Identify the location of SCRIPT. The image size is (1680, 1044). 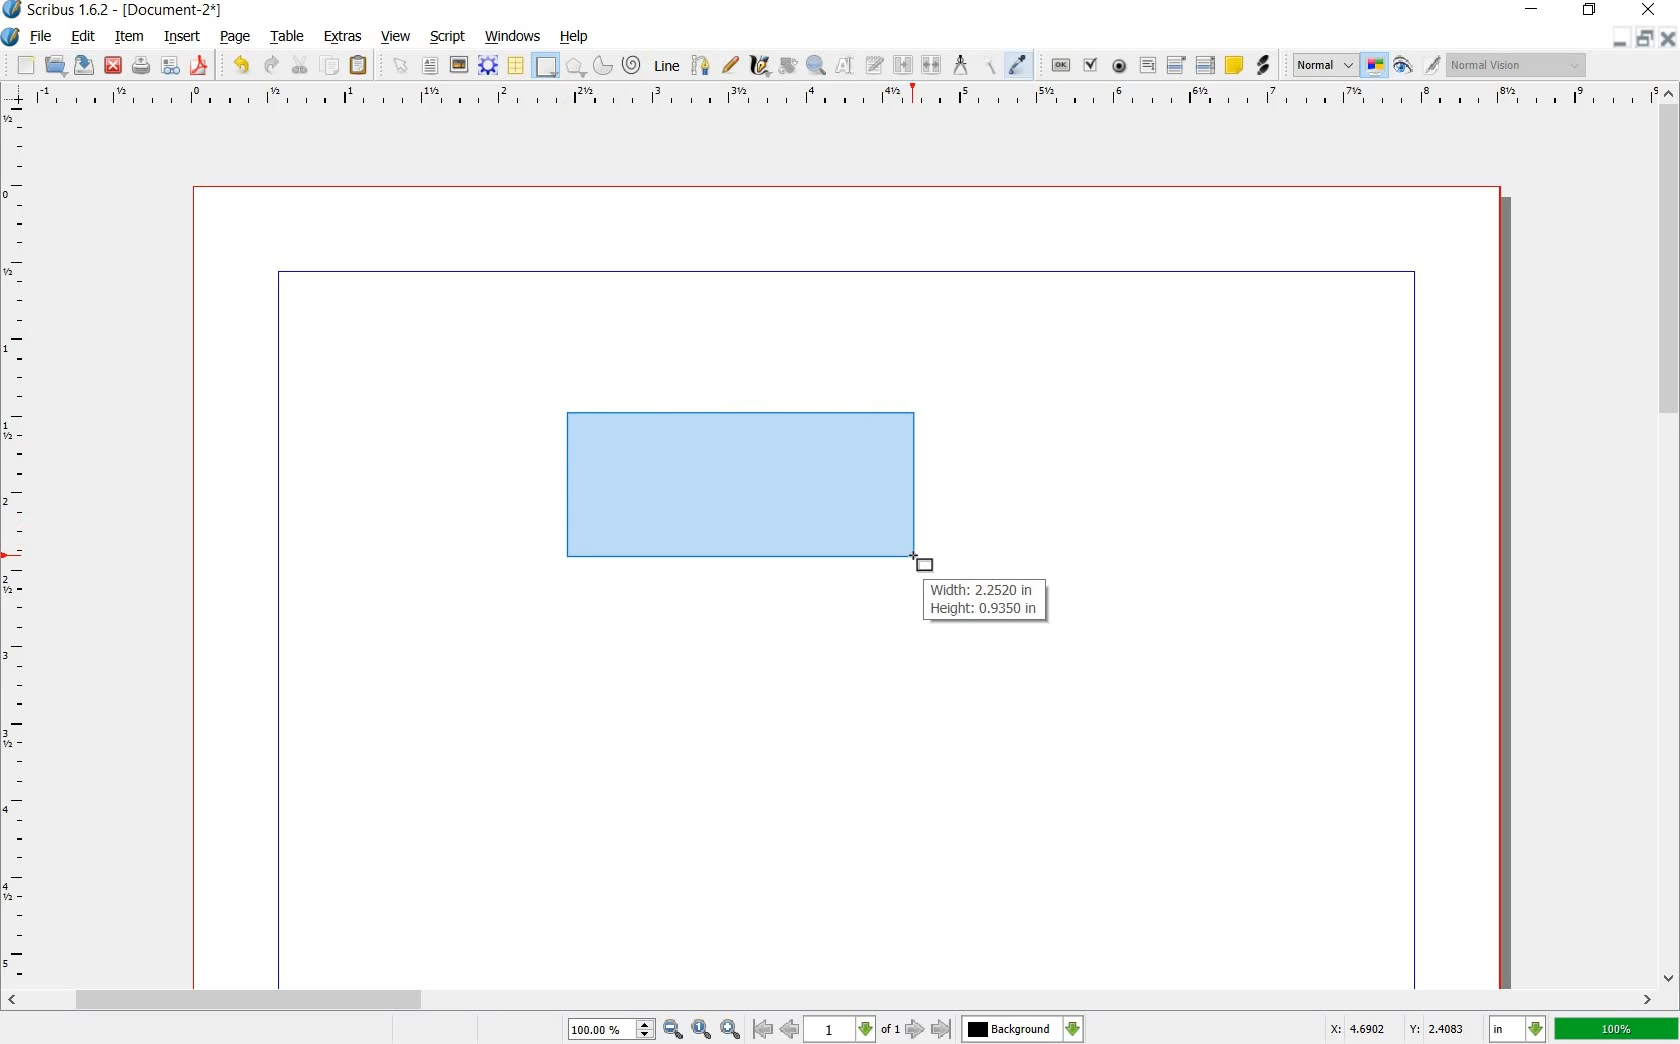
(445, 37).